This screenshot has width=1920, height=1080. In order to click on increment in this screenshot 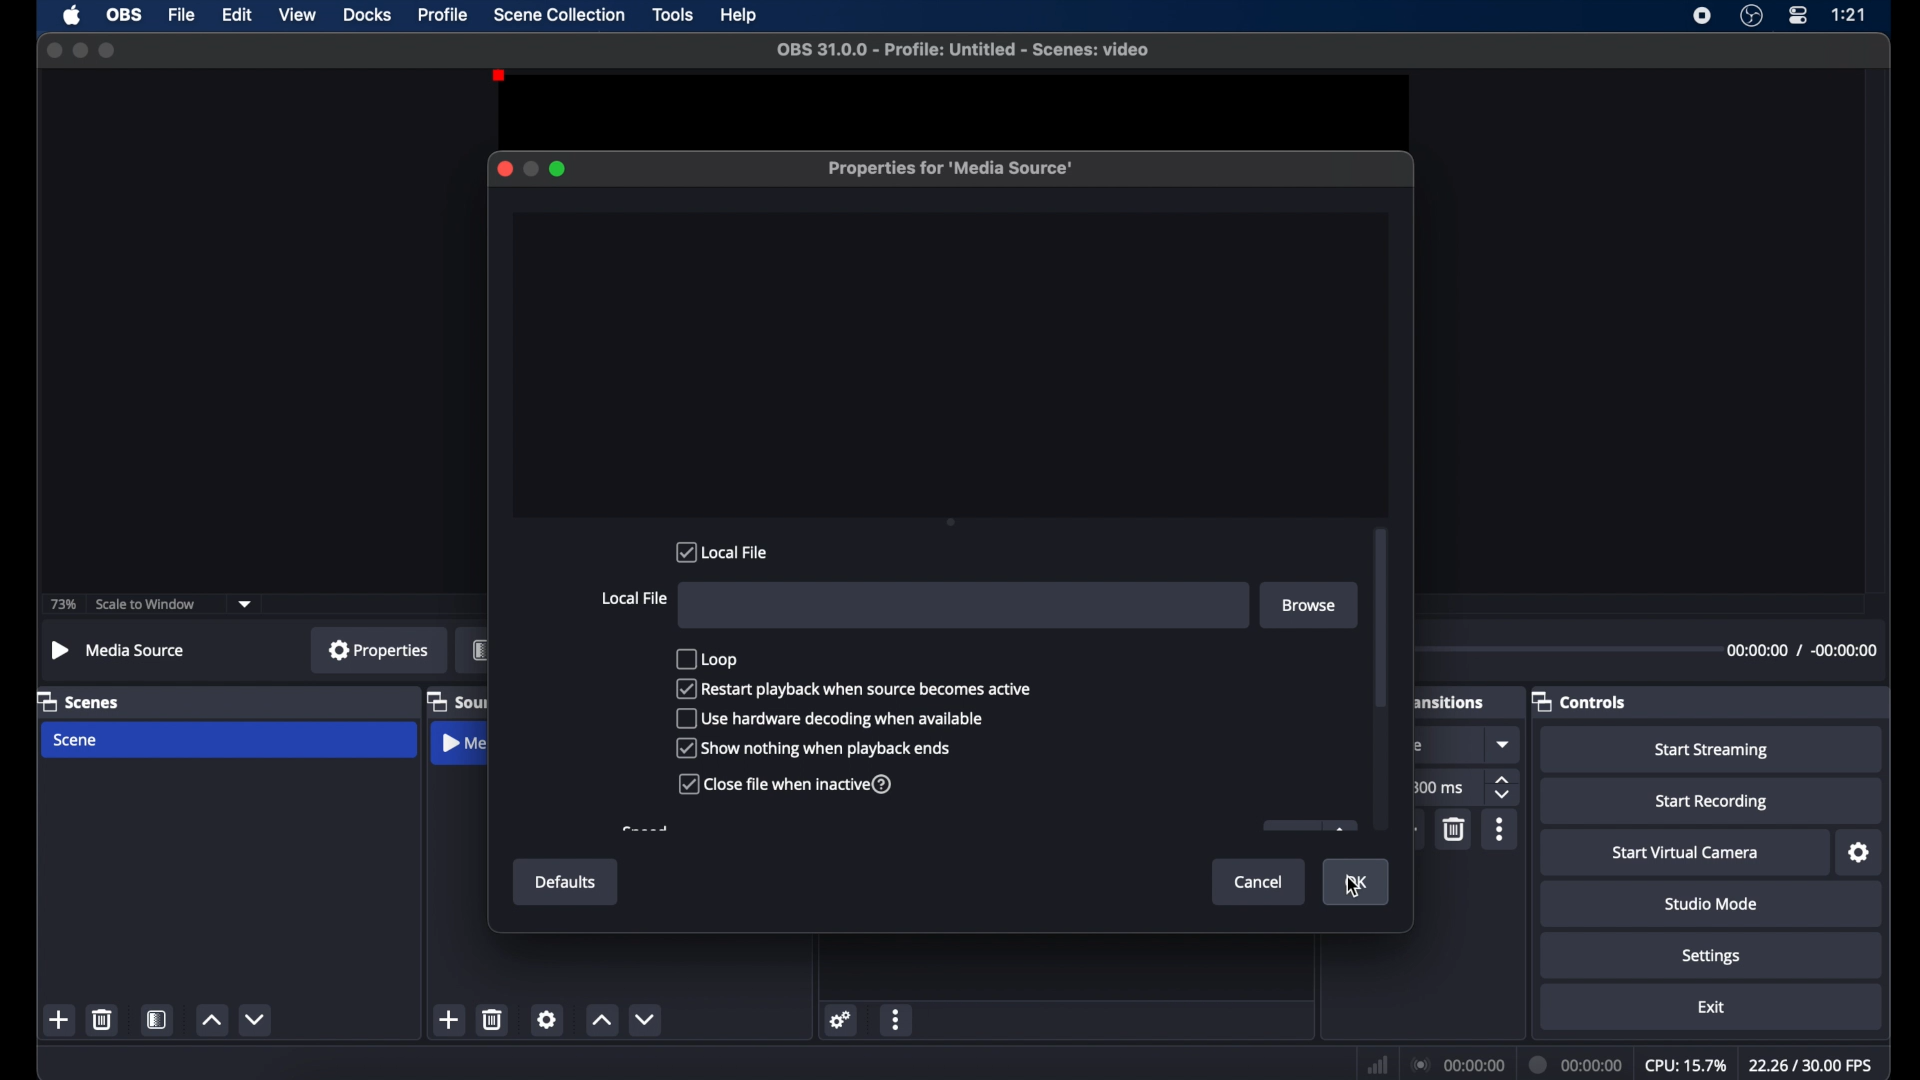, I will do `click(210, 1020)`.